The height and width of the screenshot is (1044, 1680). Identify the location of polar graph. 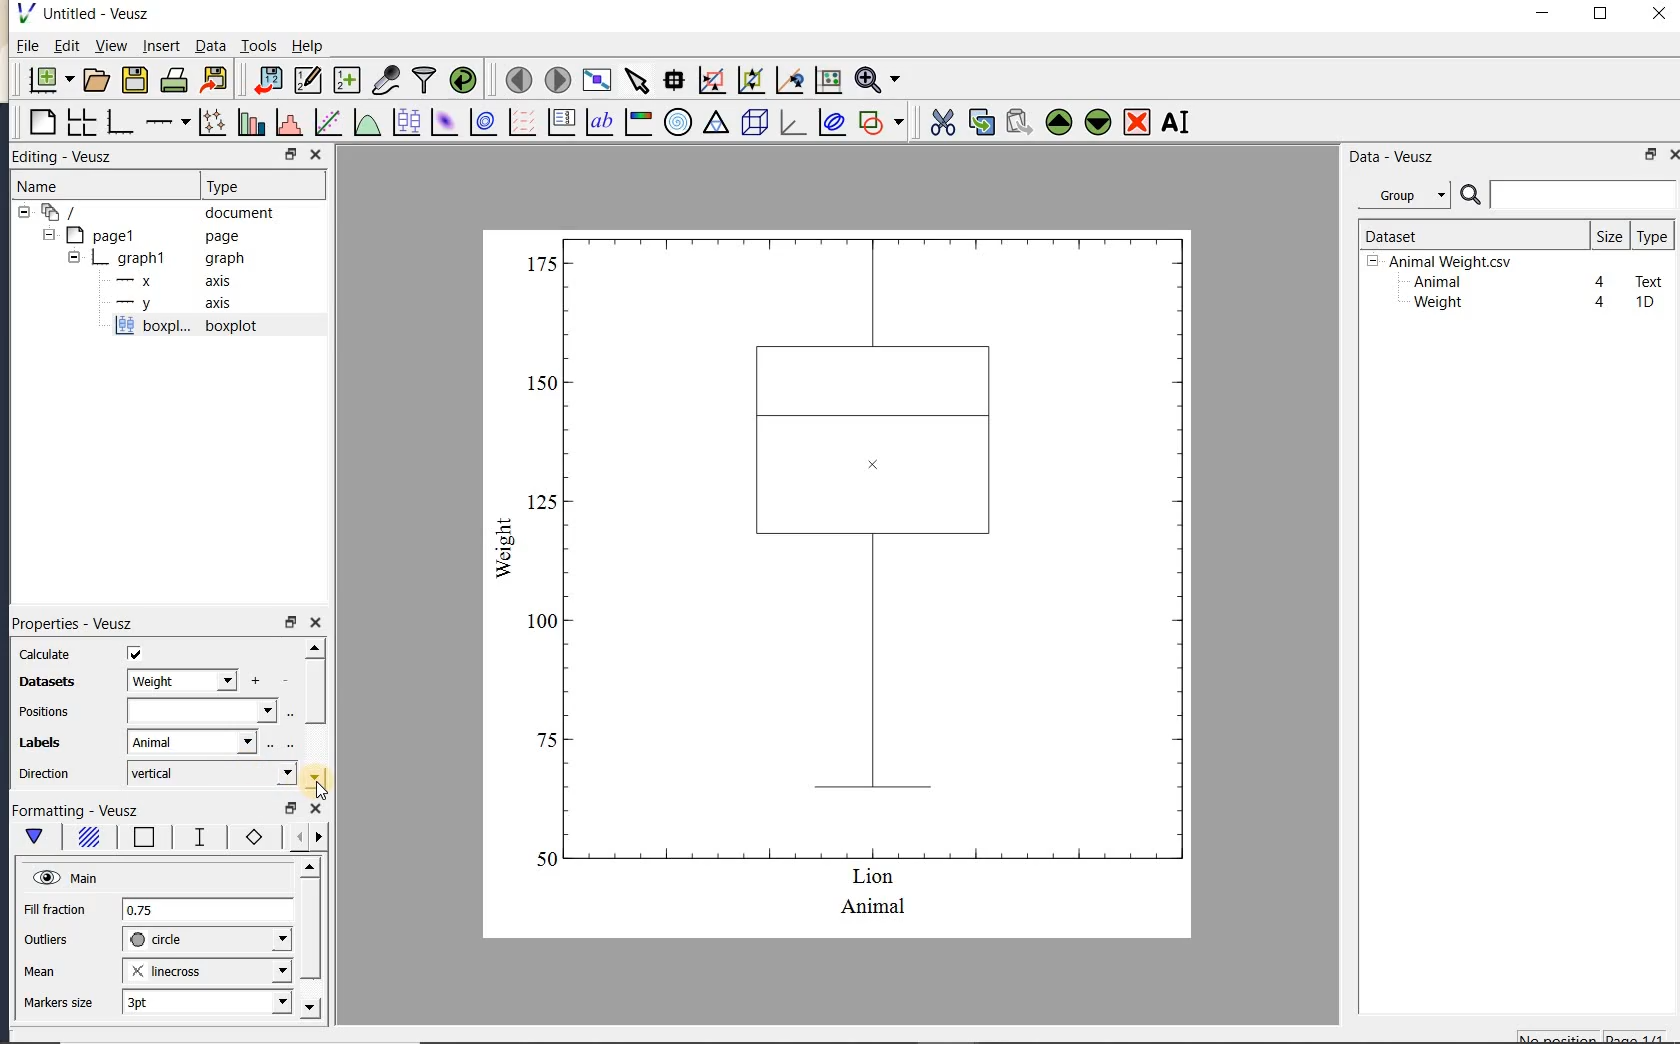
(677, 122).